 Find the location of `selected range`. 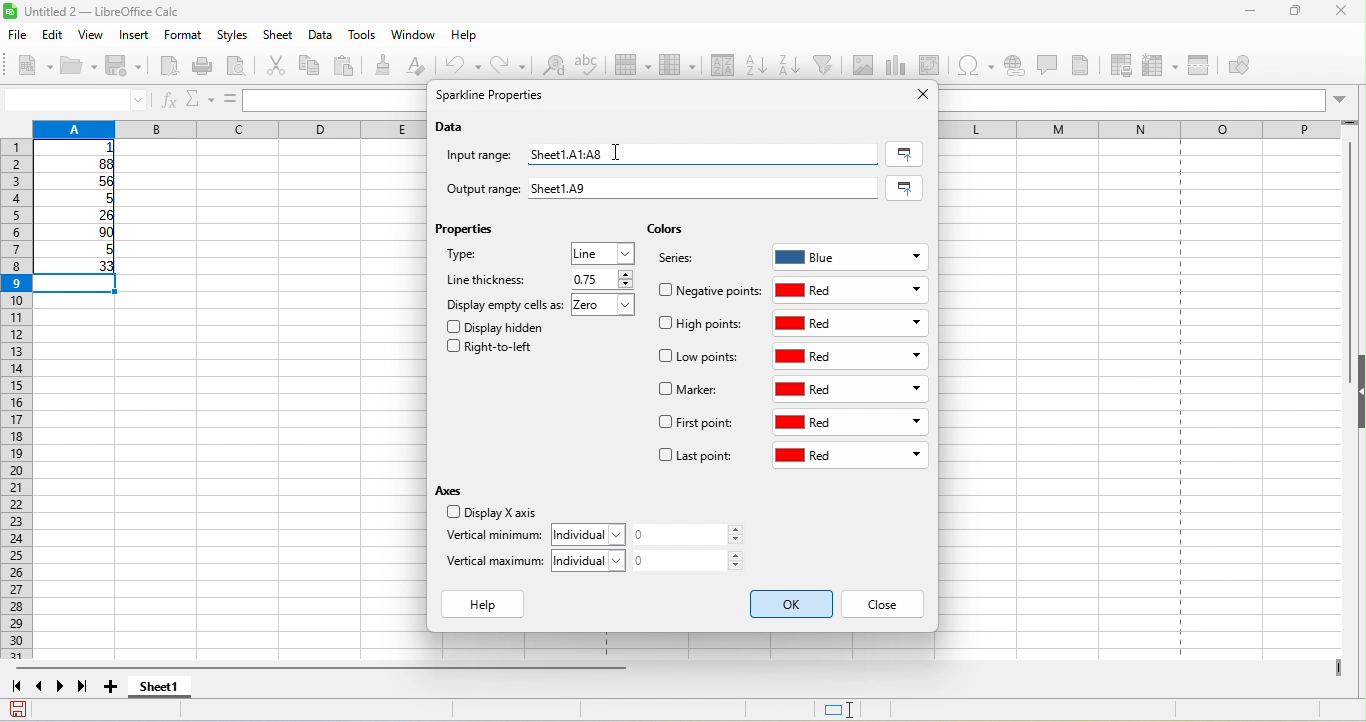

selected range is located at coordinates (904, 154).